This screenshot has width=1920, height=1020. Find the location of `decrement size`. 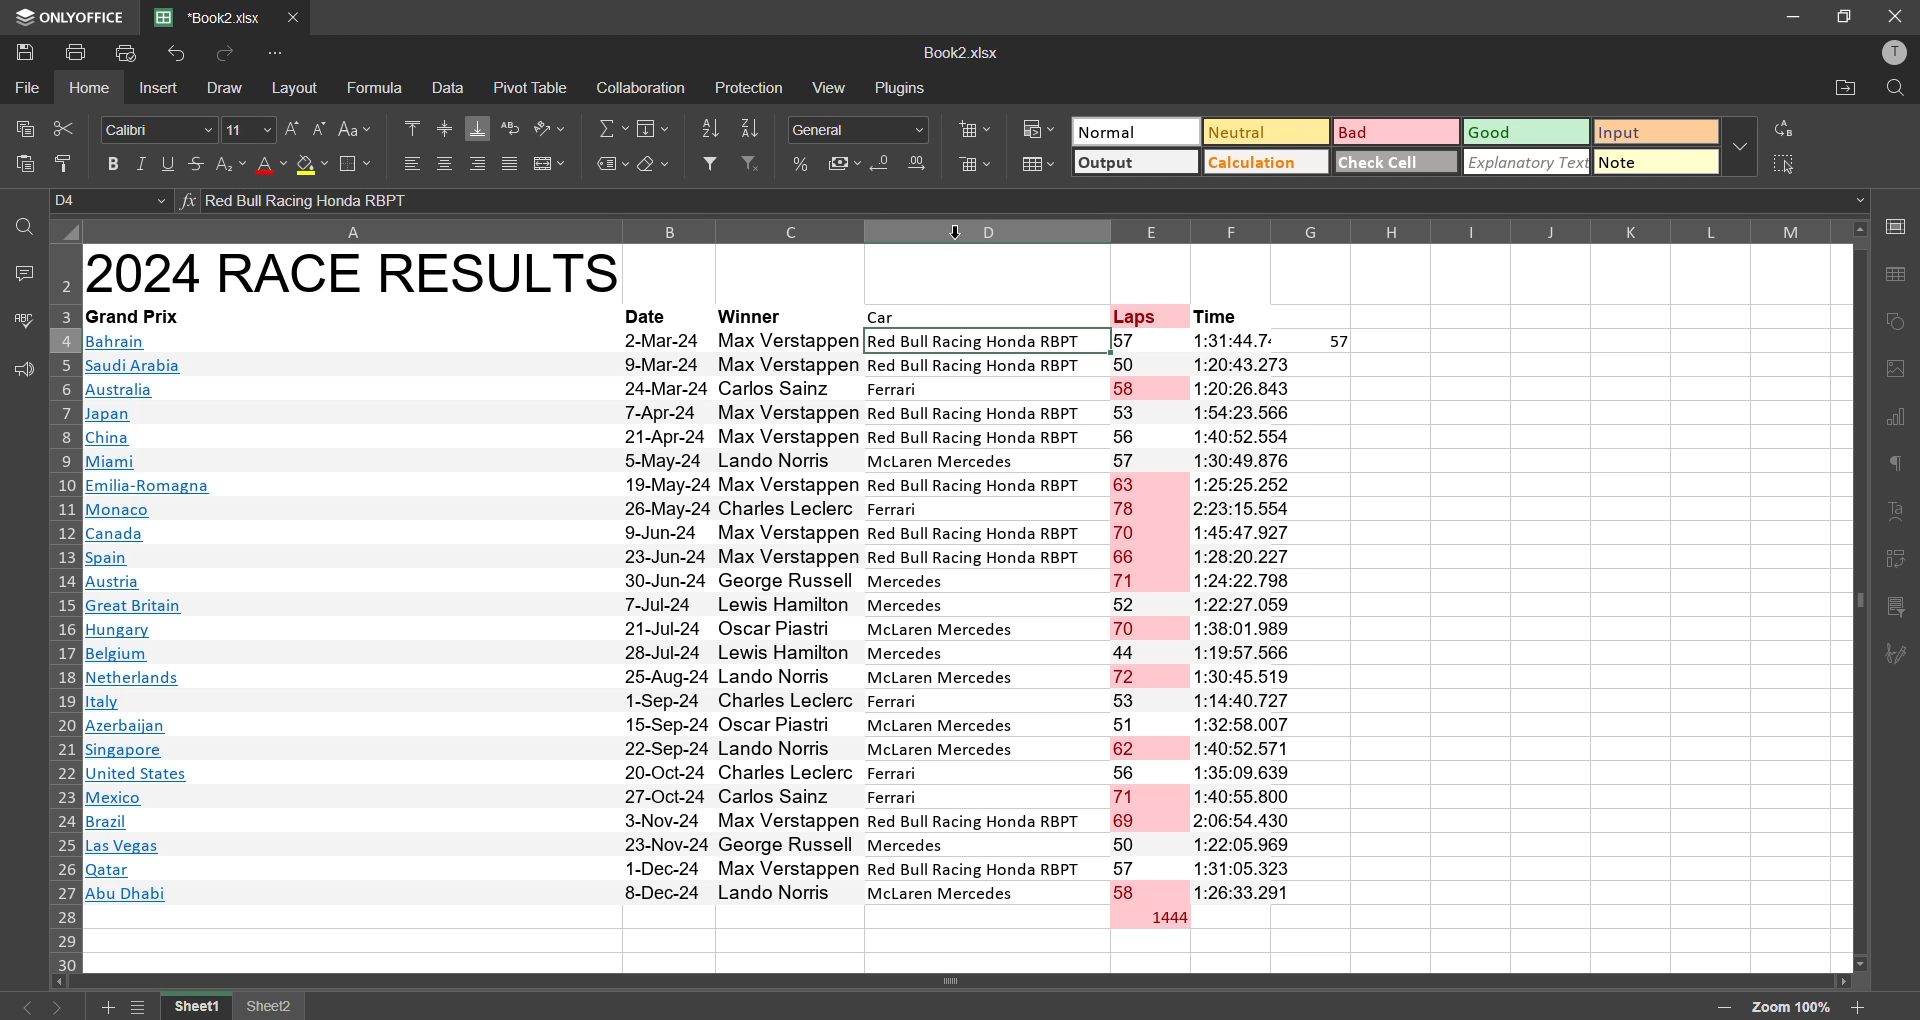

decrement size is located at coordinates (318, 128).